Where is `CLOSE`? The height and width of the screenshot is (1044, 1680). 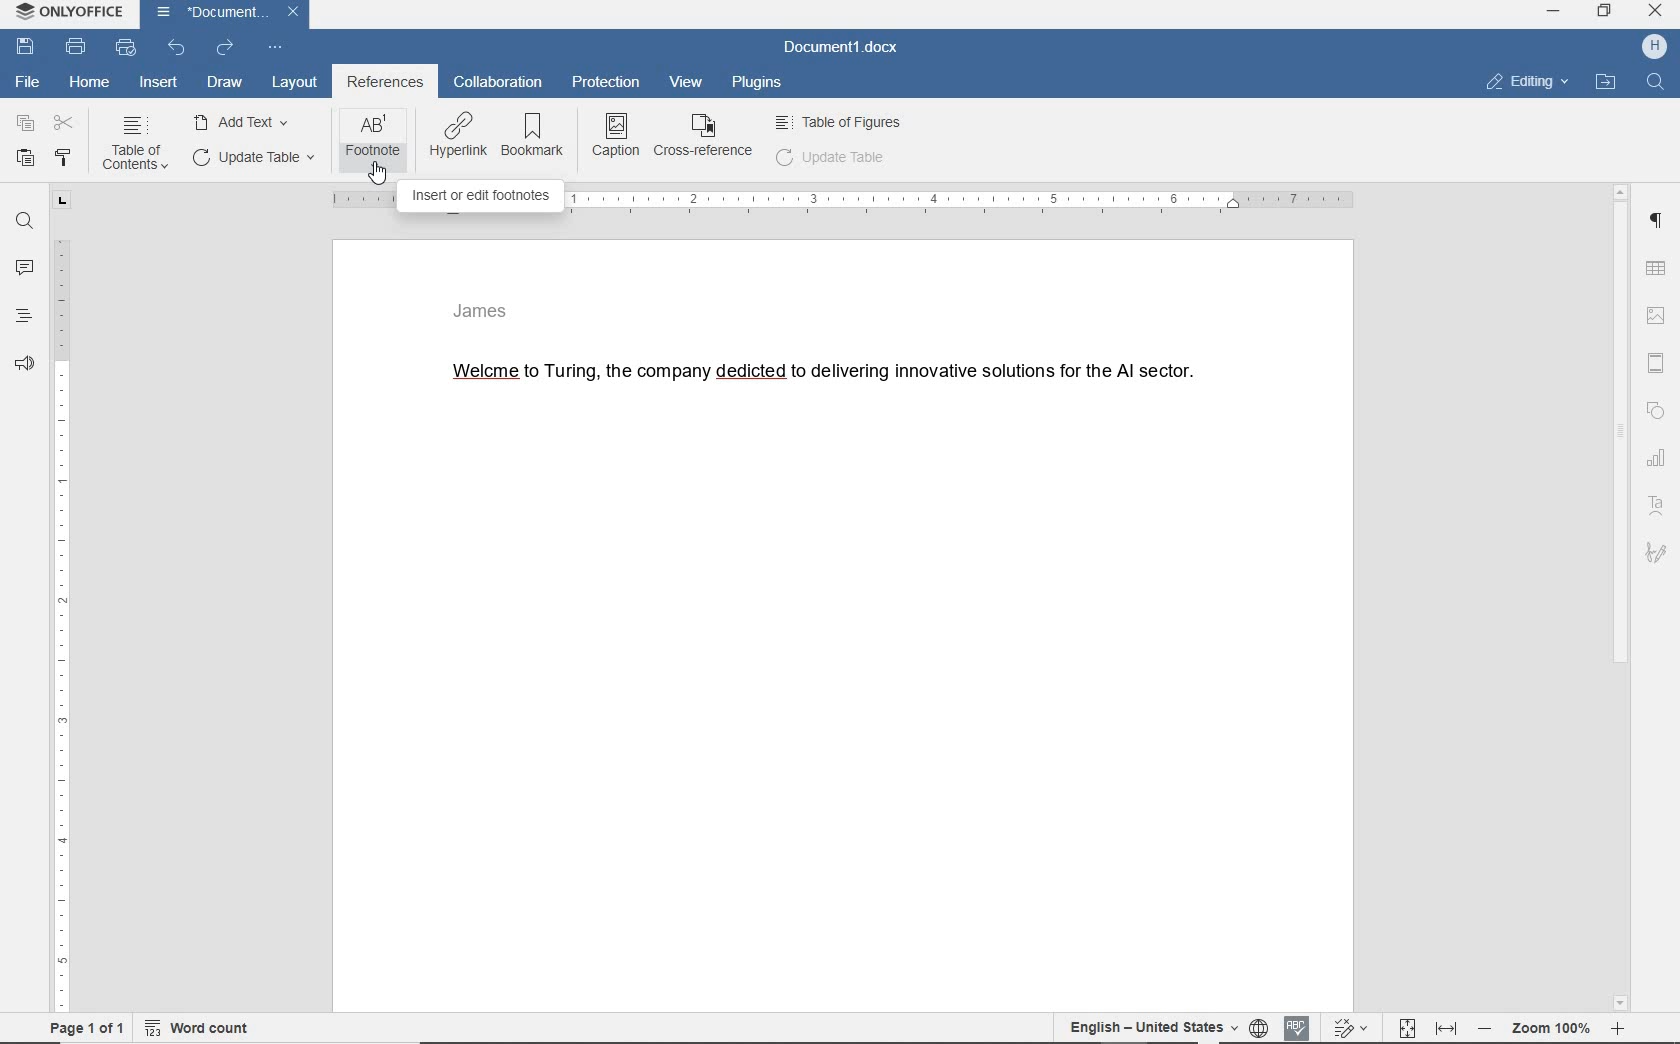 CLOSE is located at coordinates (1655, 13).